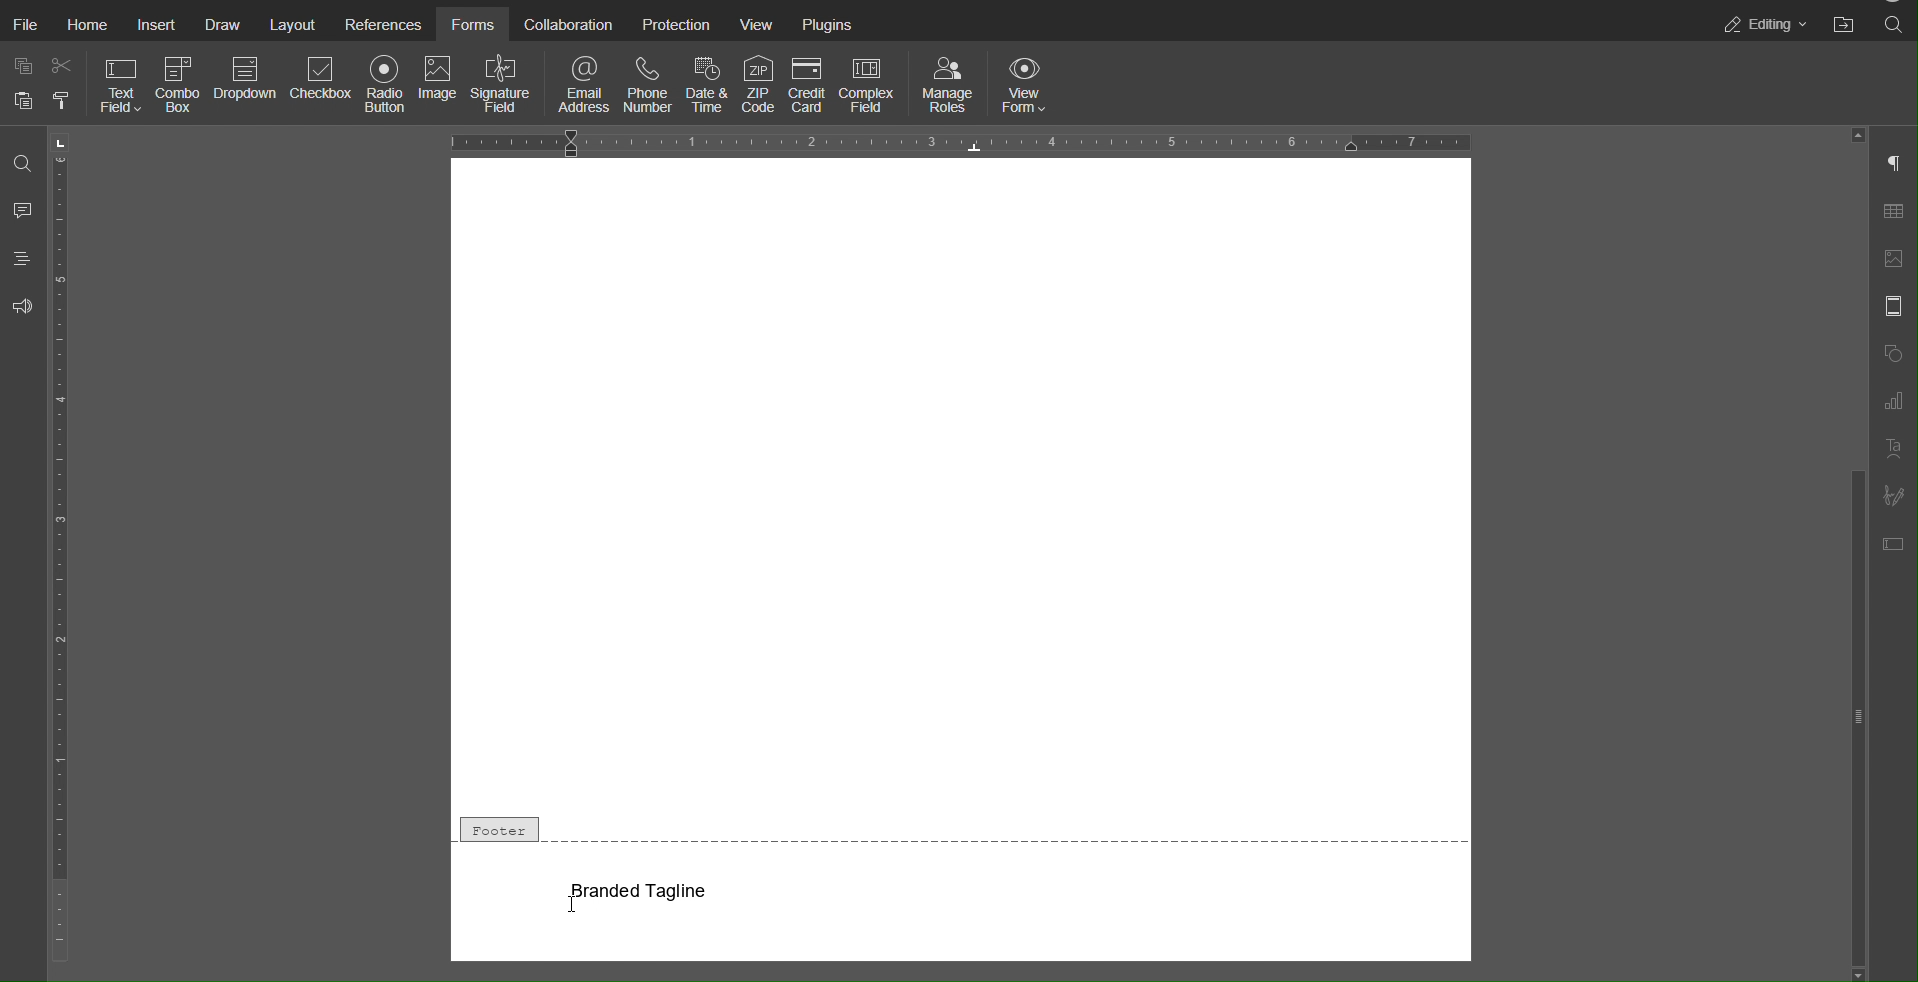  What do you see at coordinates (758, 22) in the screenshot?
I see `View` at bounding box center [758, 22].